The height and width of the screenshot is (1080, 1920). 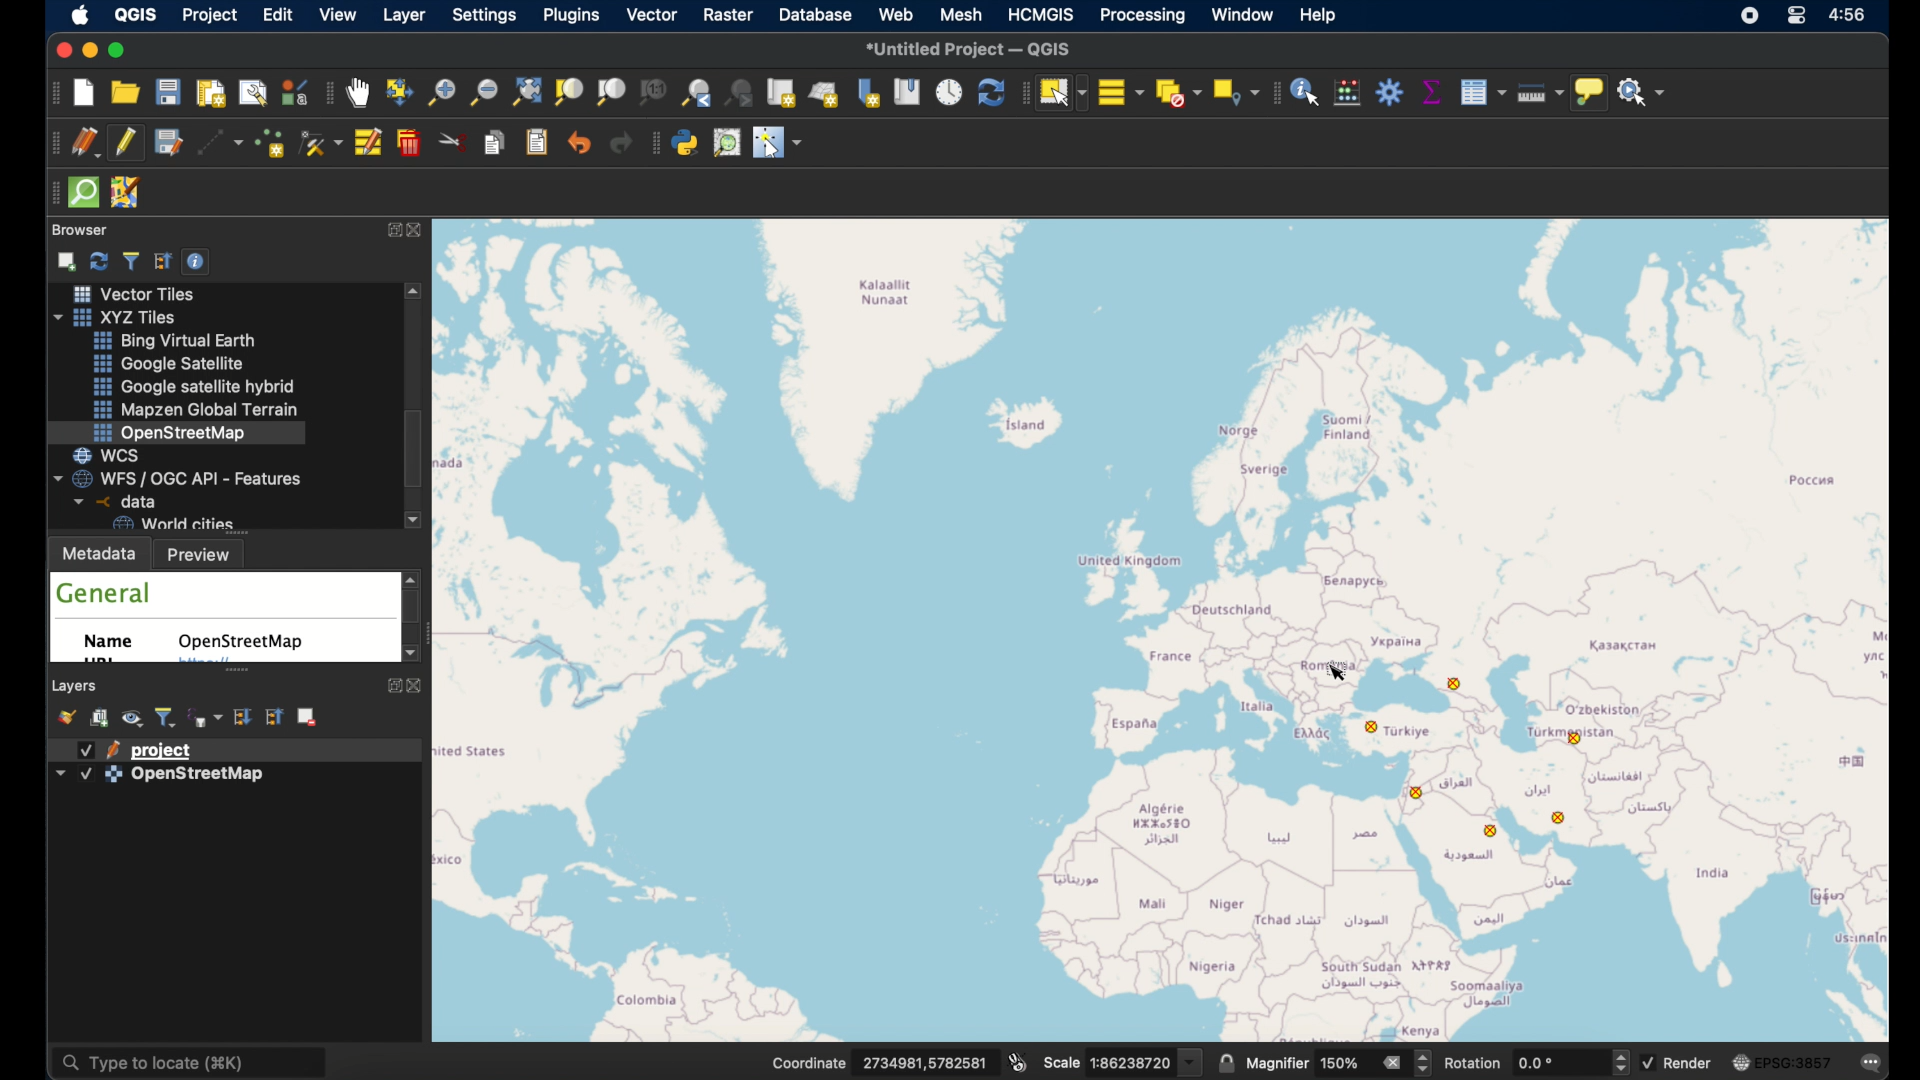 I want to click on google satellite, so click(x=169, y=364).